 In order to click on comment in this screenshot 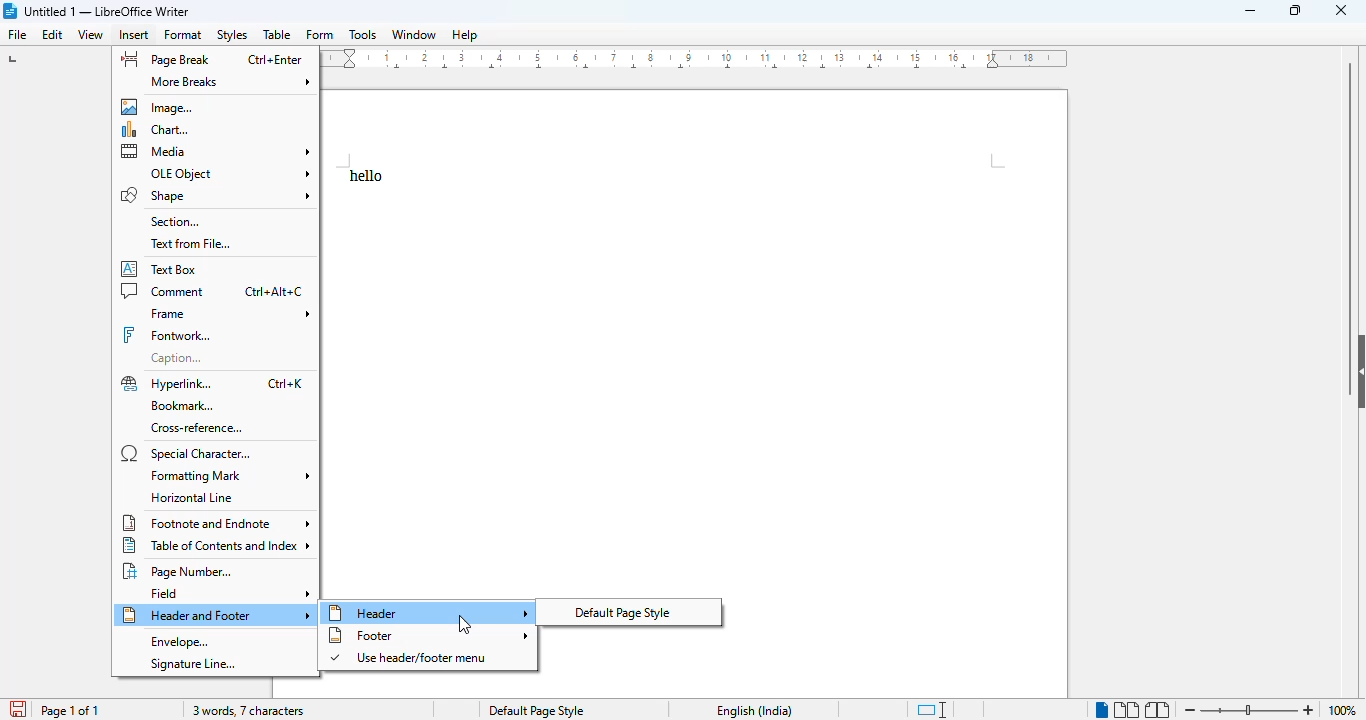, I will do `click(164, 291)`.